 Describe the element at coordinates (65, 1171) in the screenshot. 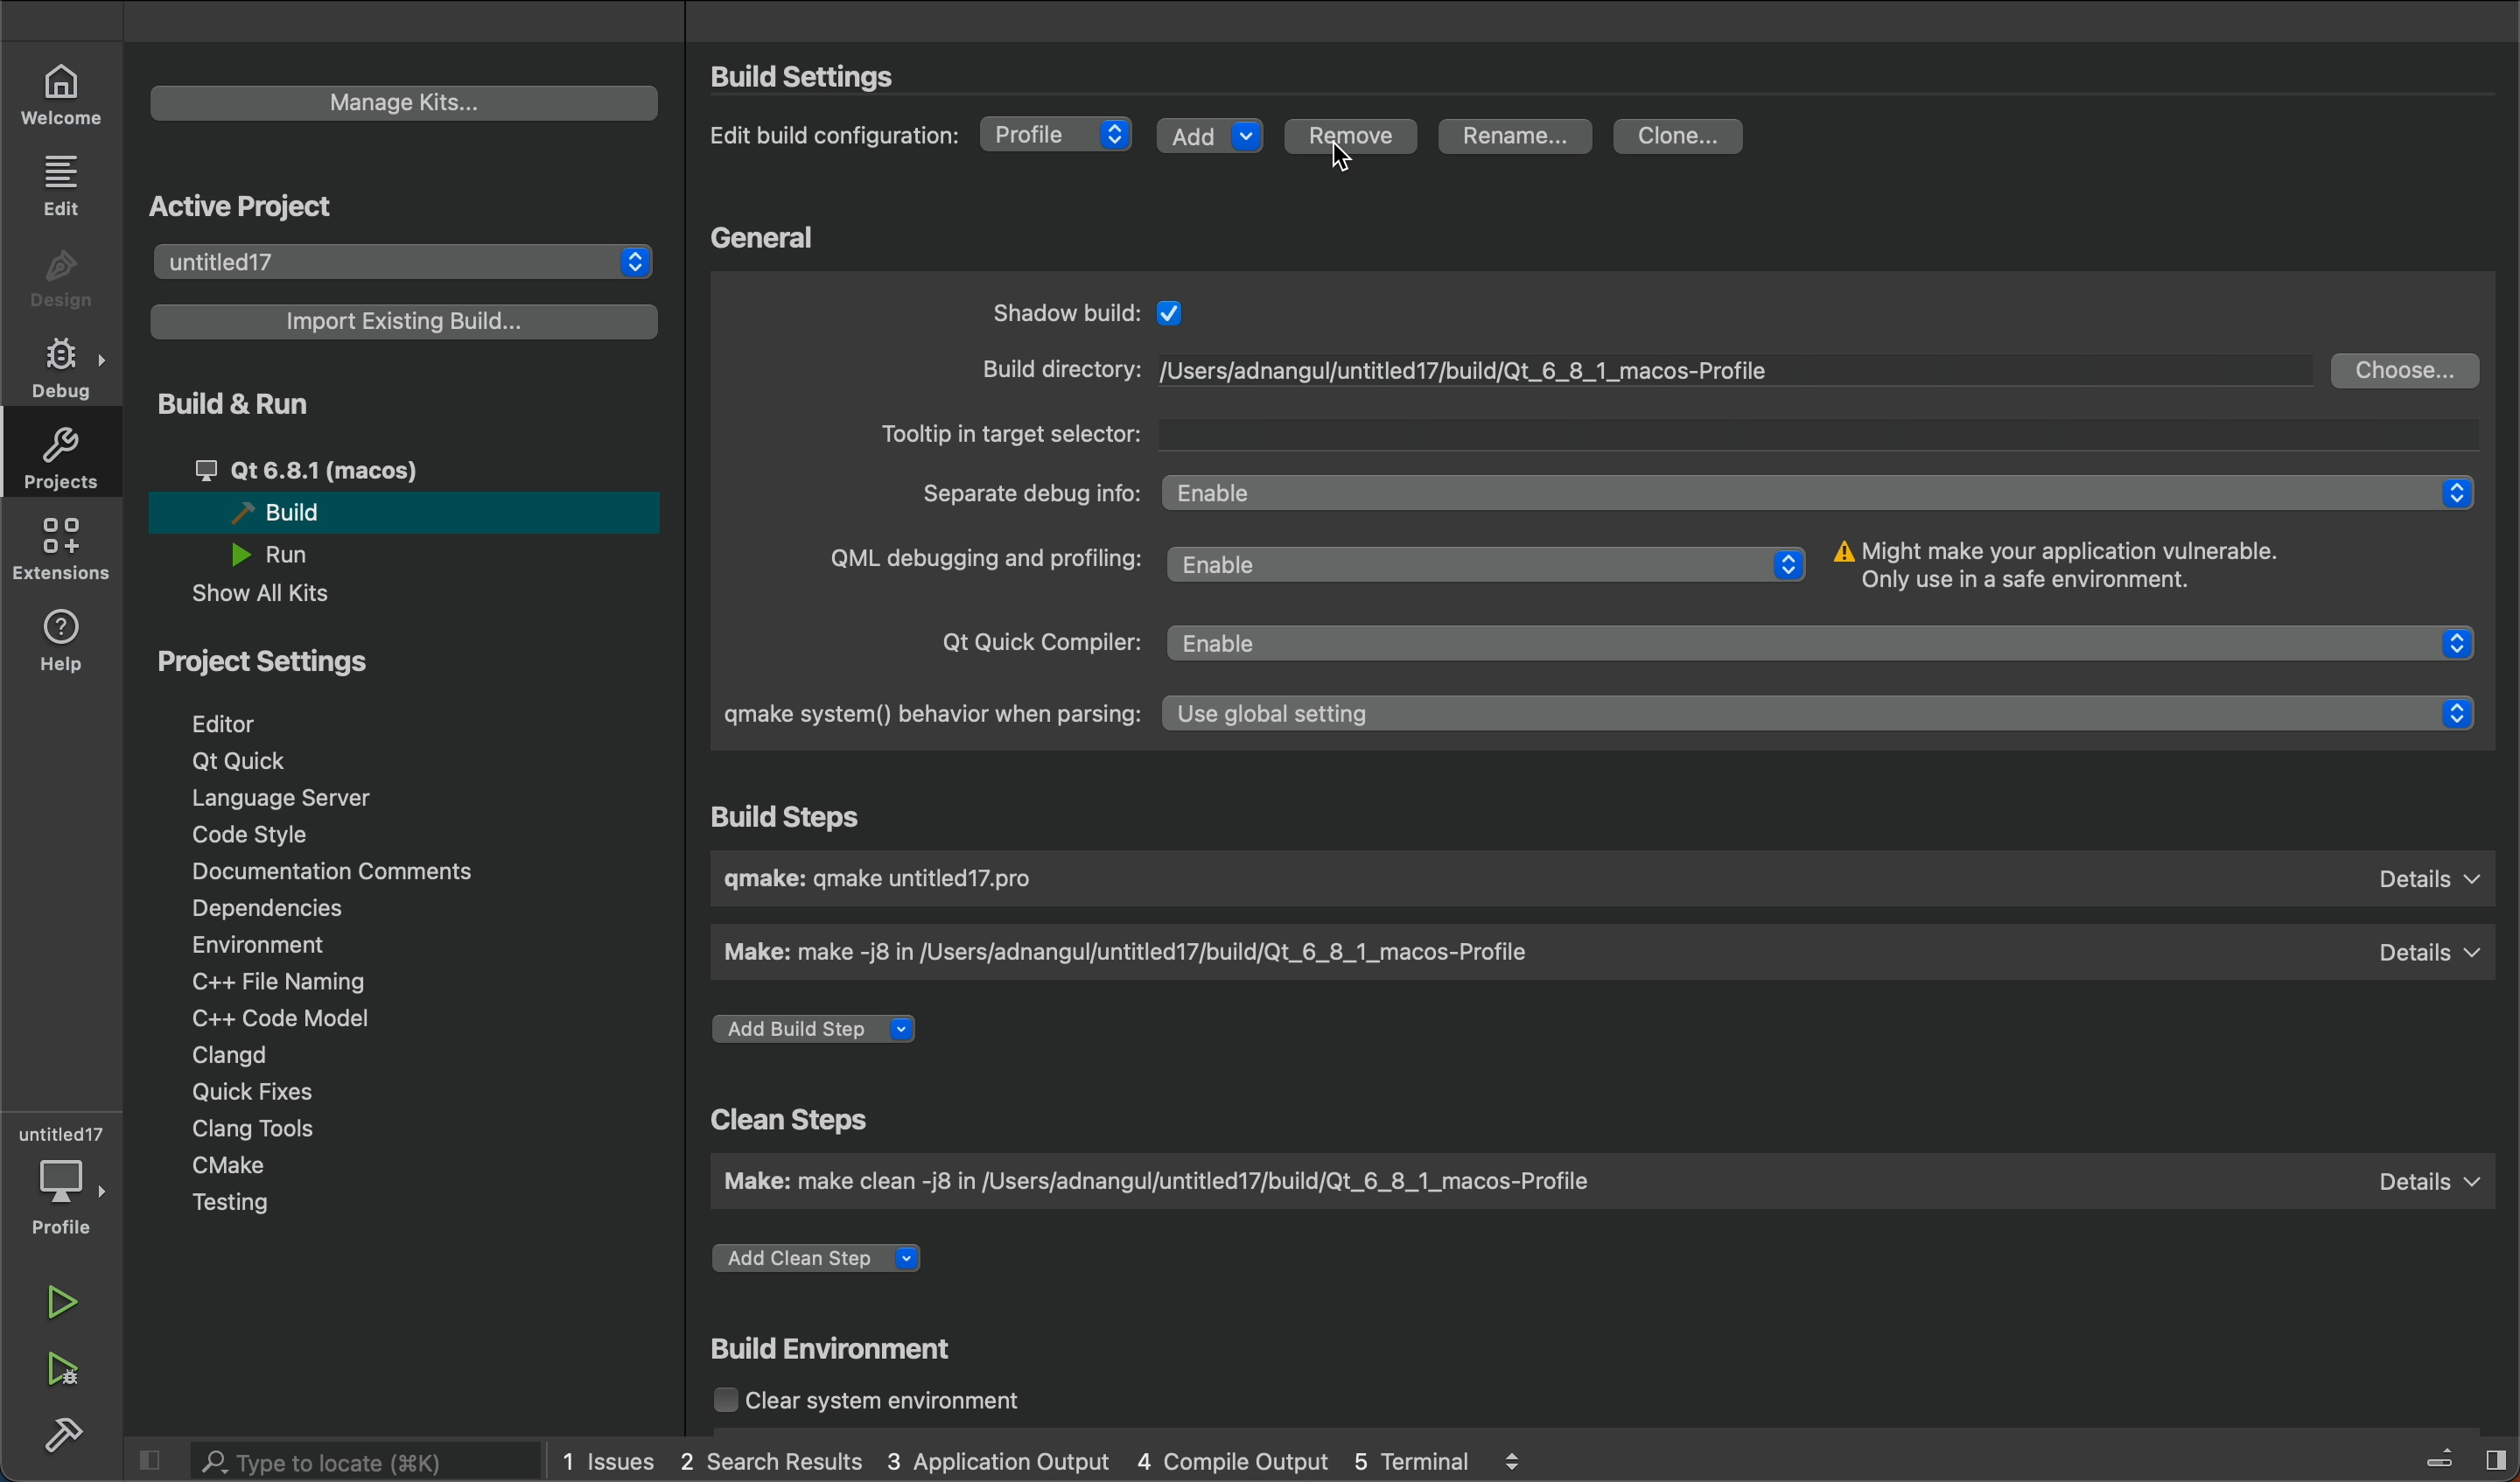

I see `debugger` at that location.